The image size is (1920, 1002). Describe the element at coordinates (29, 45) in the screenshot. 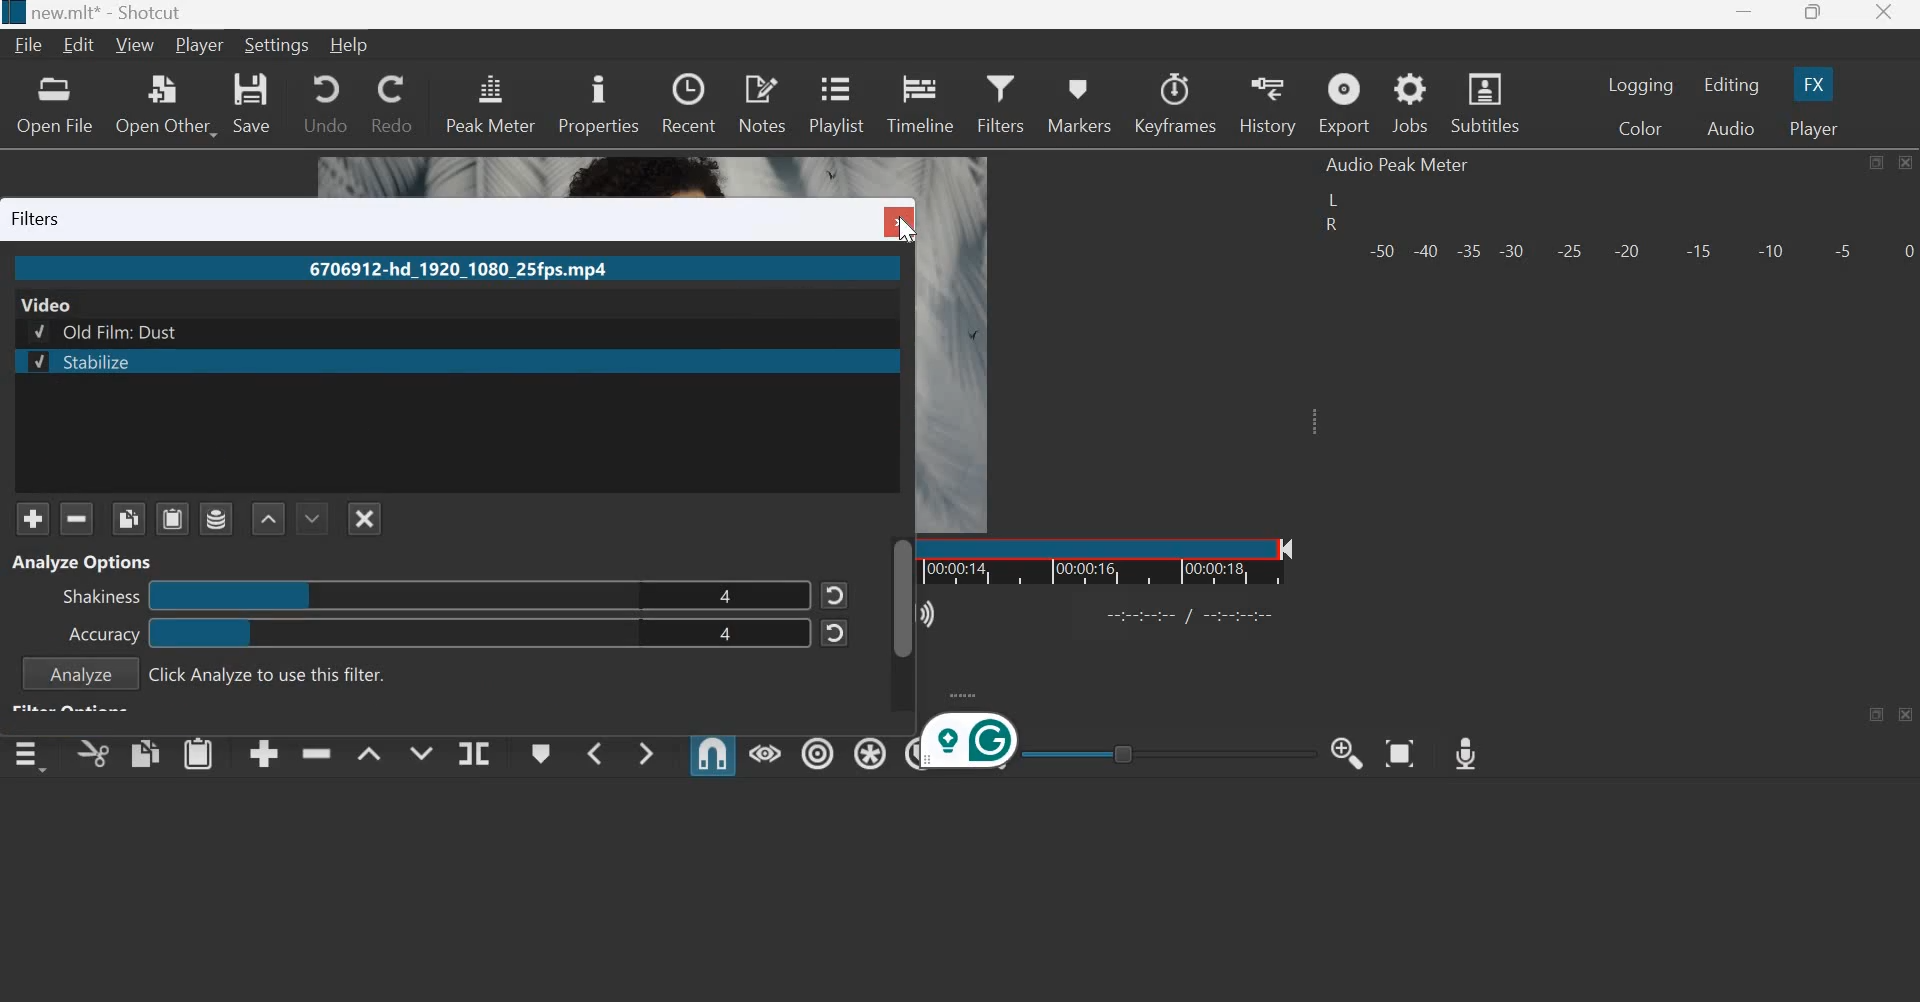

I see `File` at that location.